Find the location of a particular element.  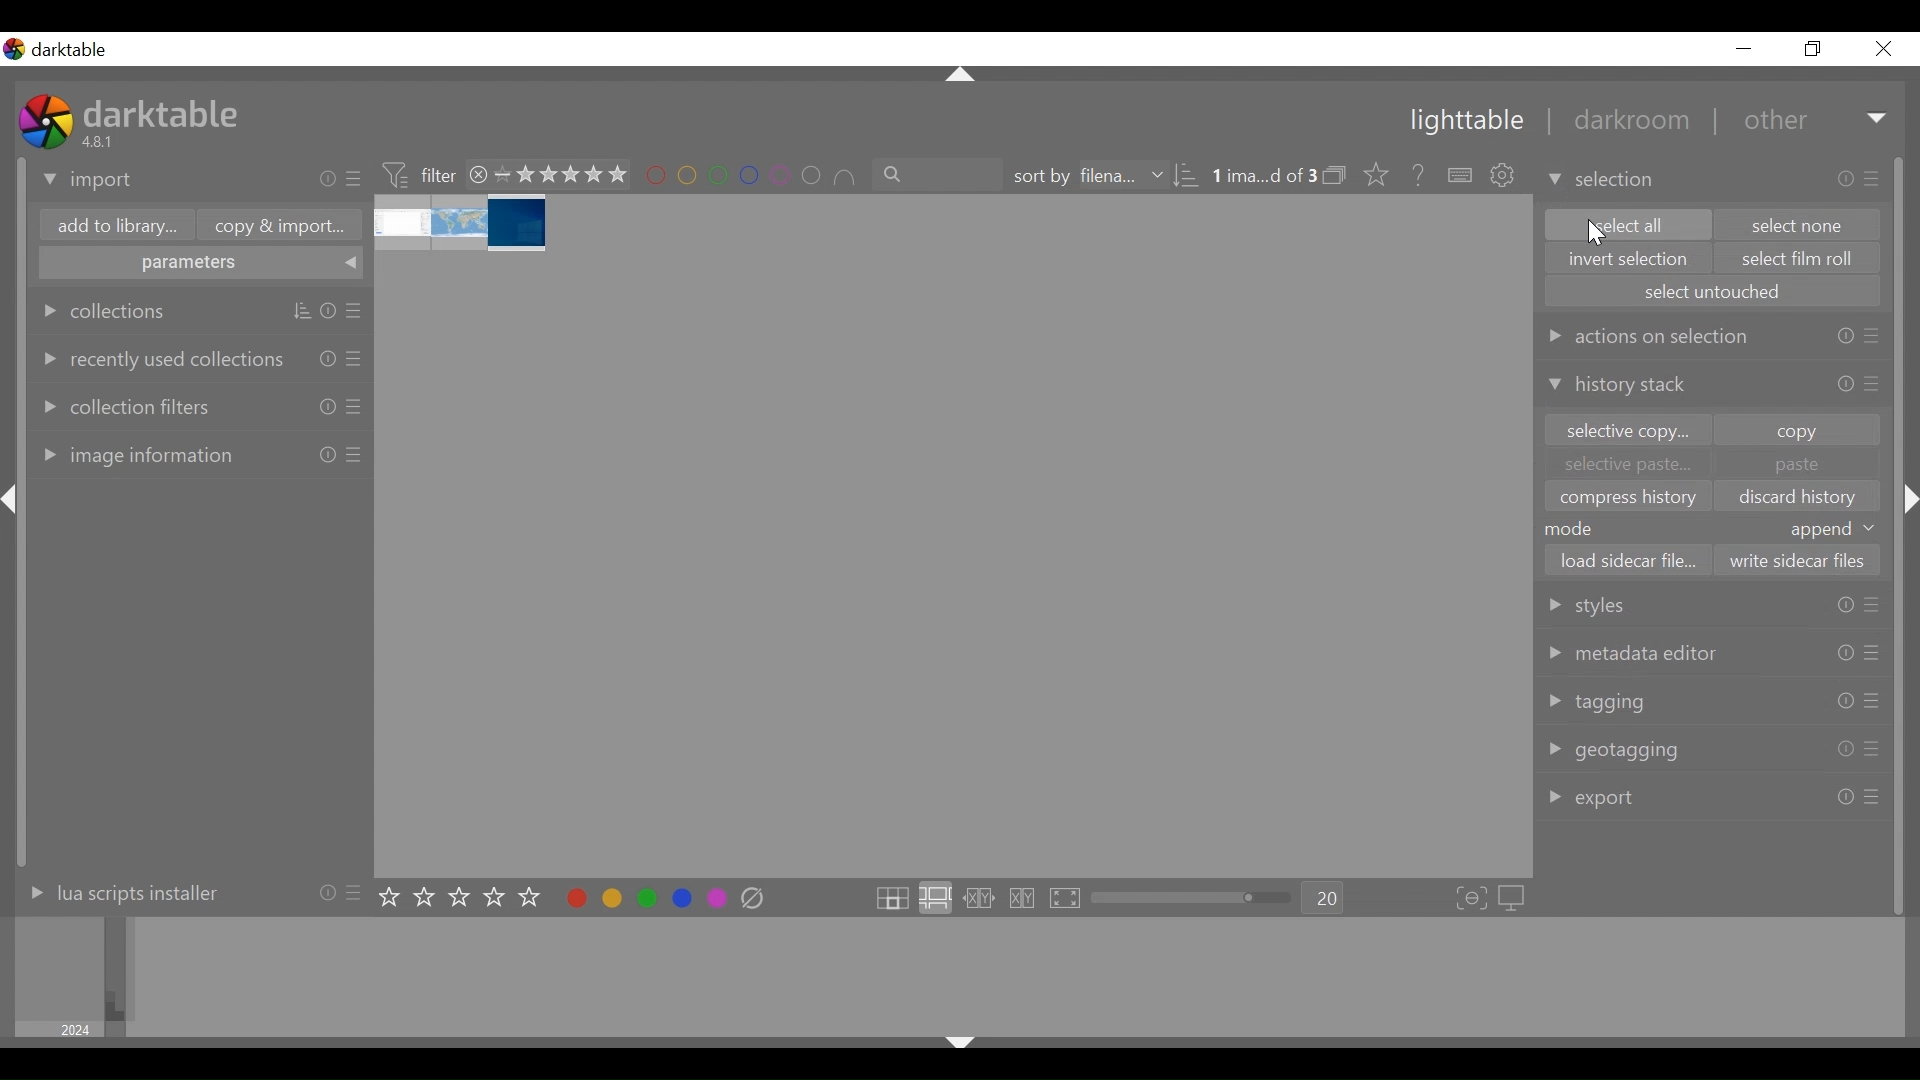

paste is located at coordinates (1796, 465).